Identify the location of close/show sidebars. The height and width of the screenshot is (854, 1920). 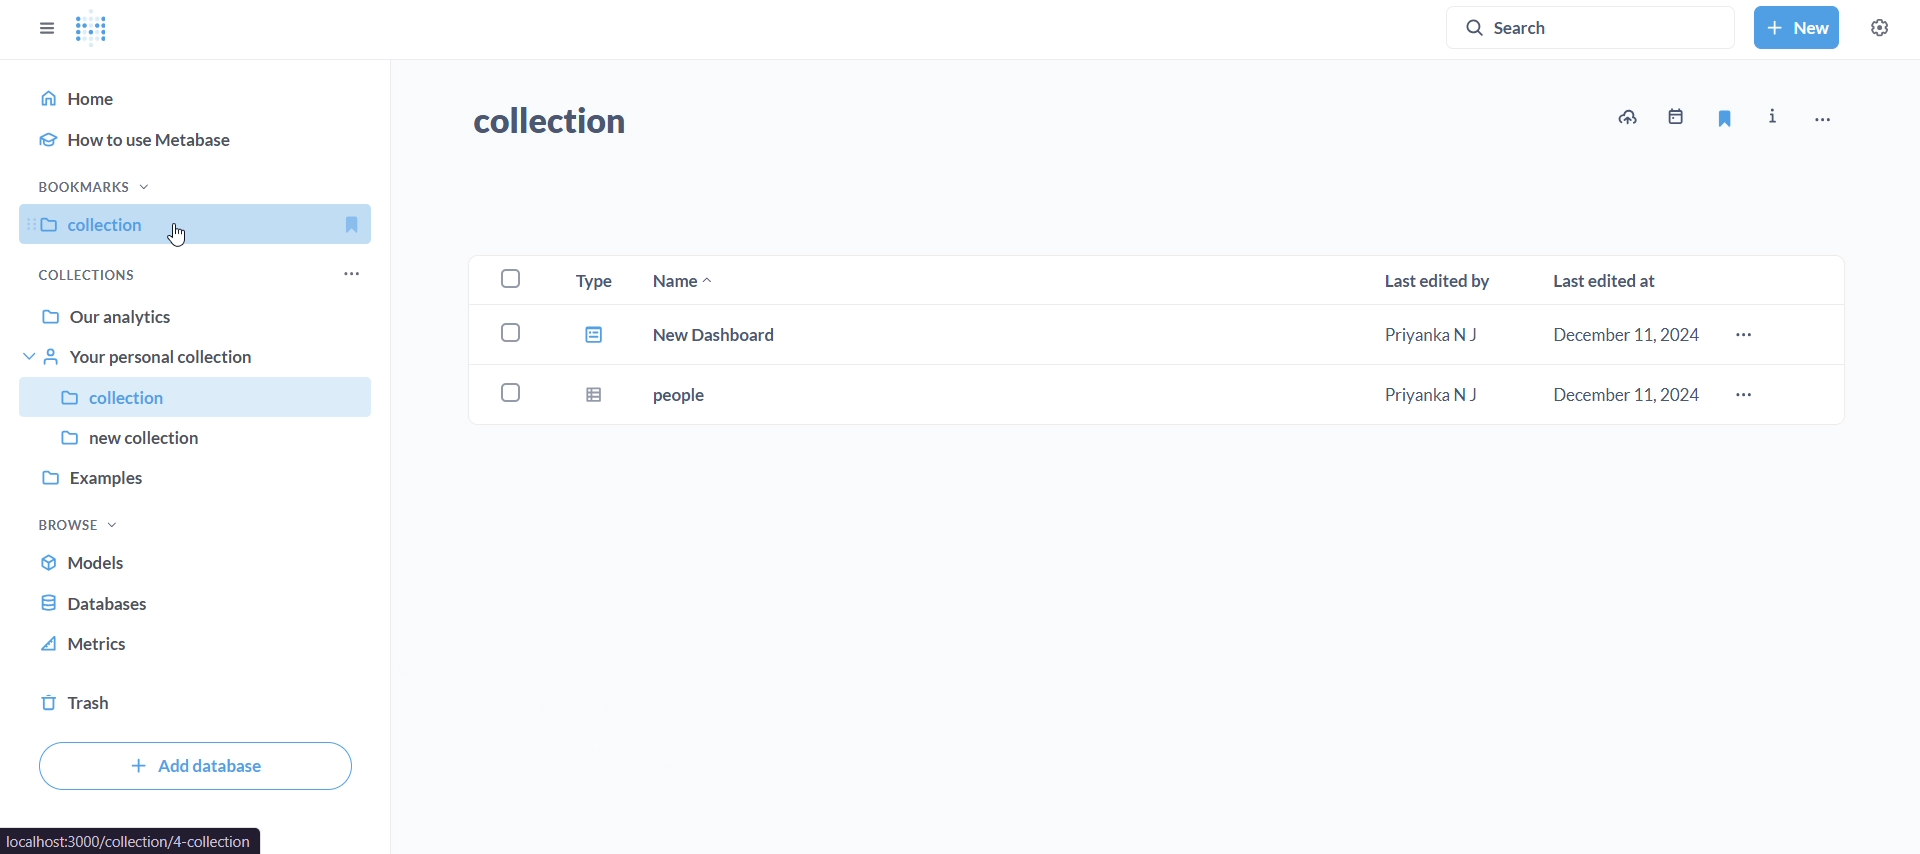
(42, 27).